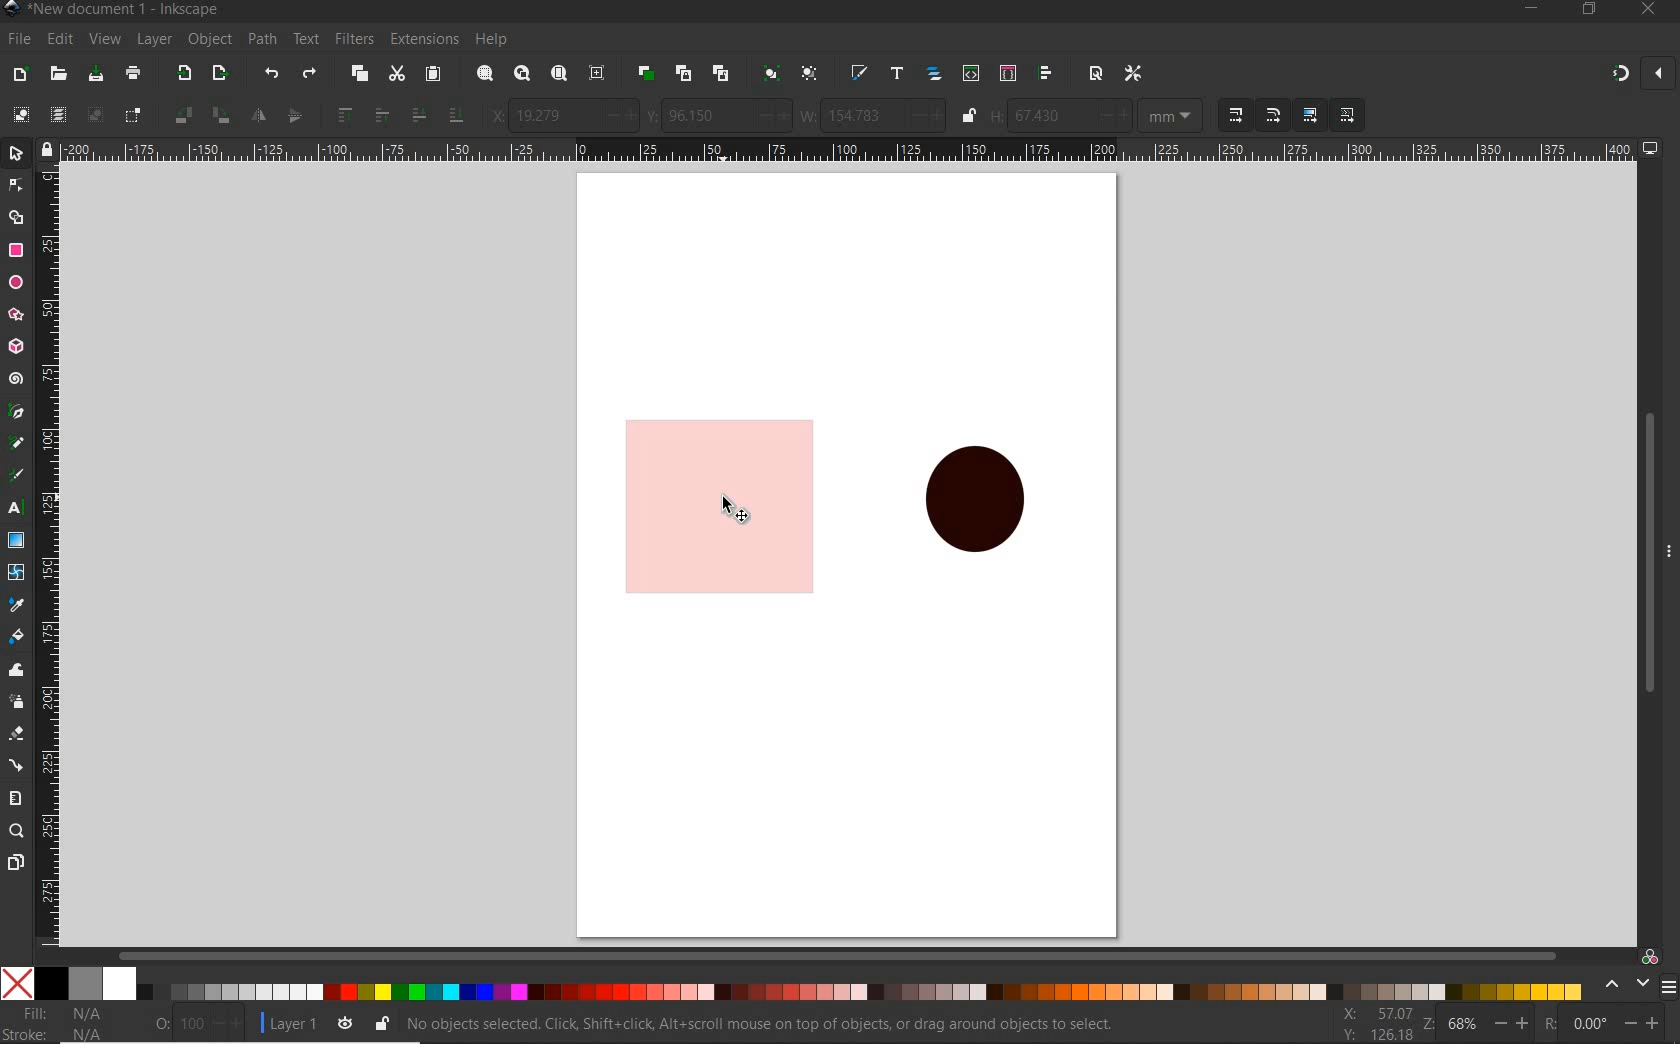  I want to click on create clone, so click(684, 73).